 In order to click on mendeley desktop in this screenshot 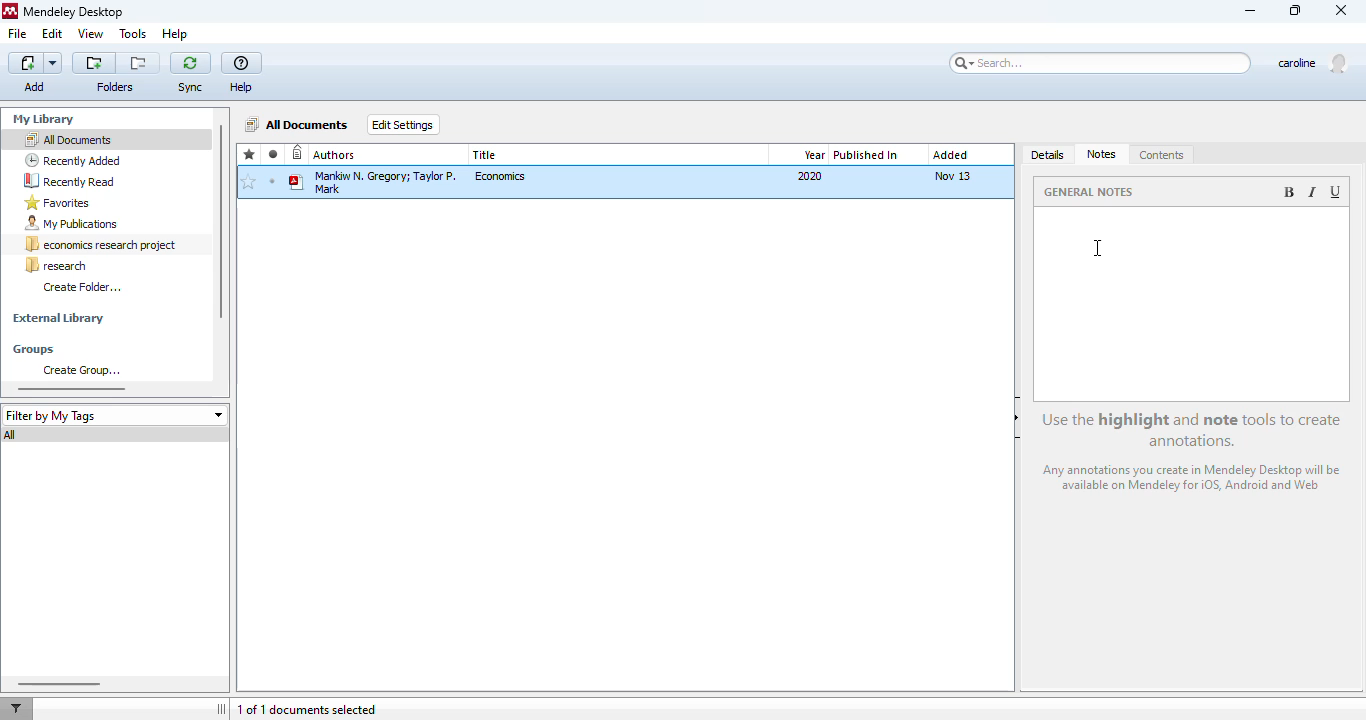, I will do `click(75, 13)`.